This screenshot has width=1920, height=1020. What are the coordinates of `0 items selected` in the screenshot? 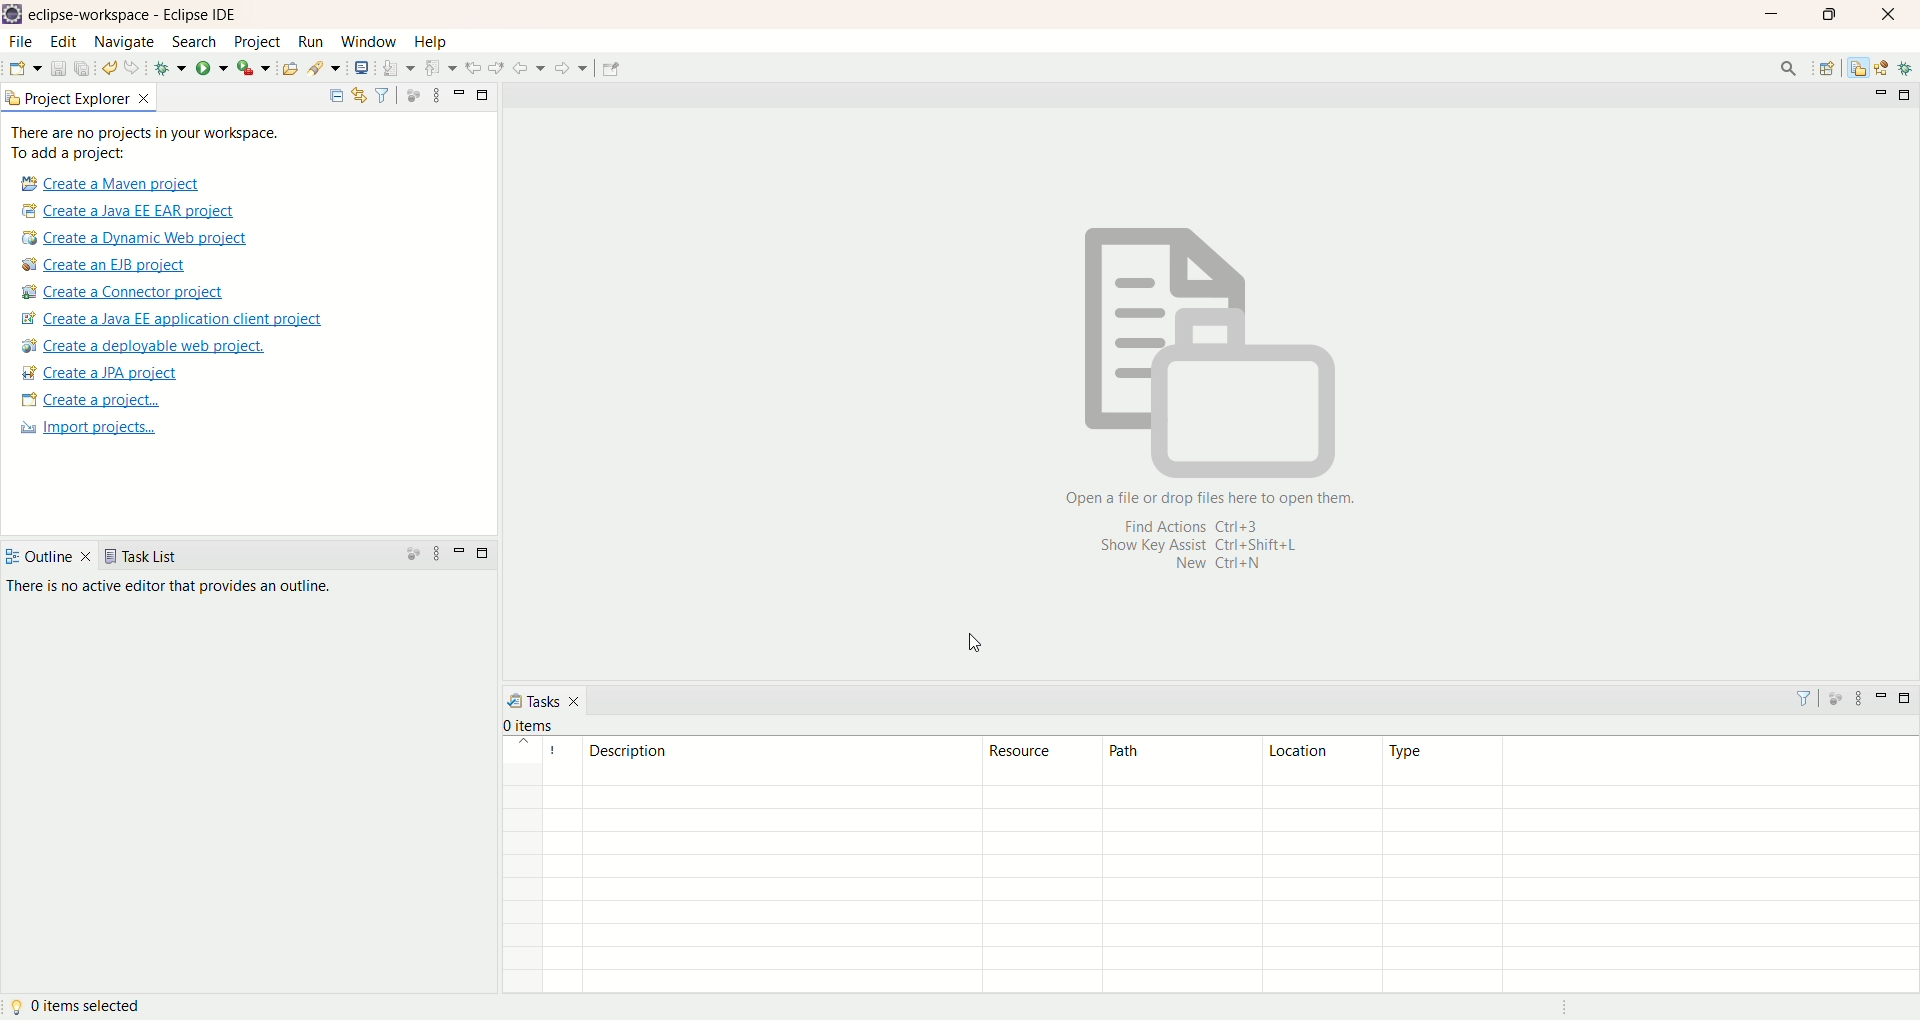 It's located at (79, 1010).